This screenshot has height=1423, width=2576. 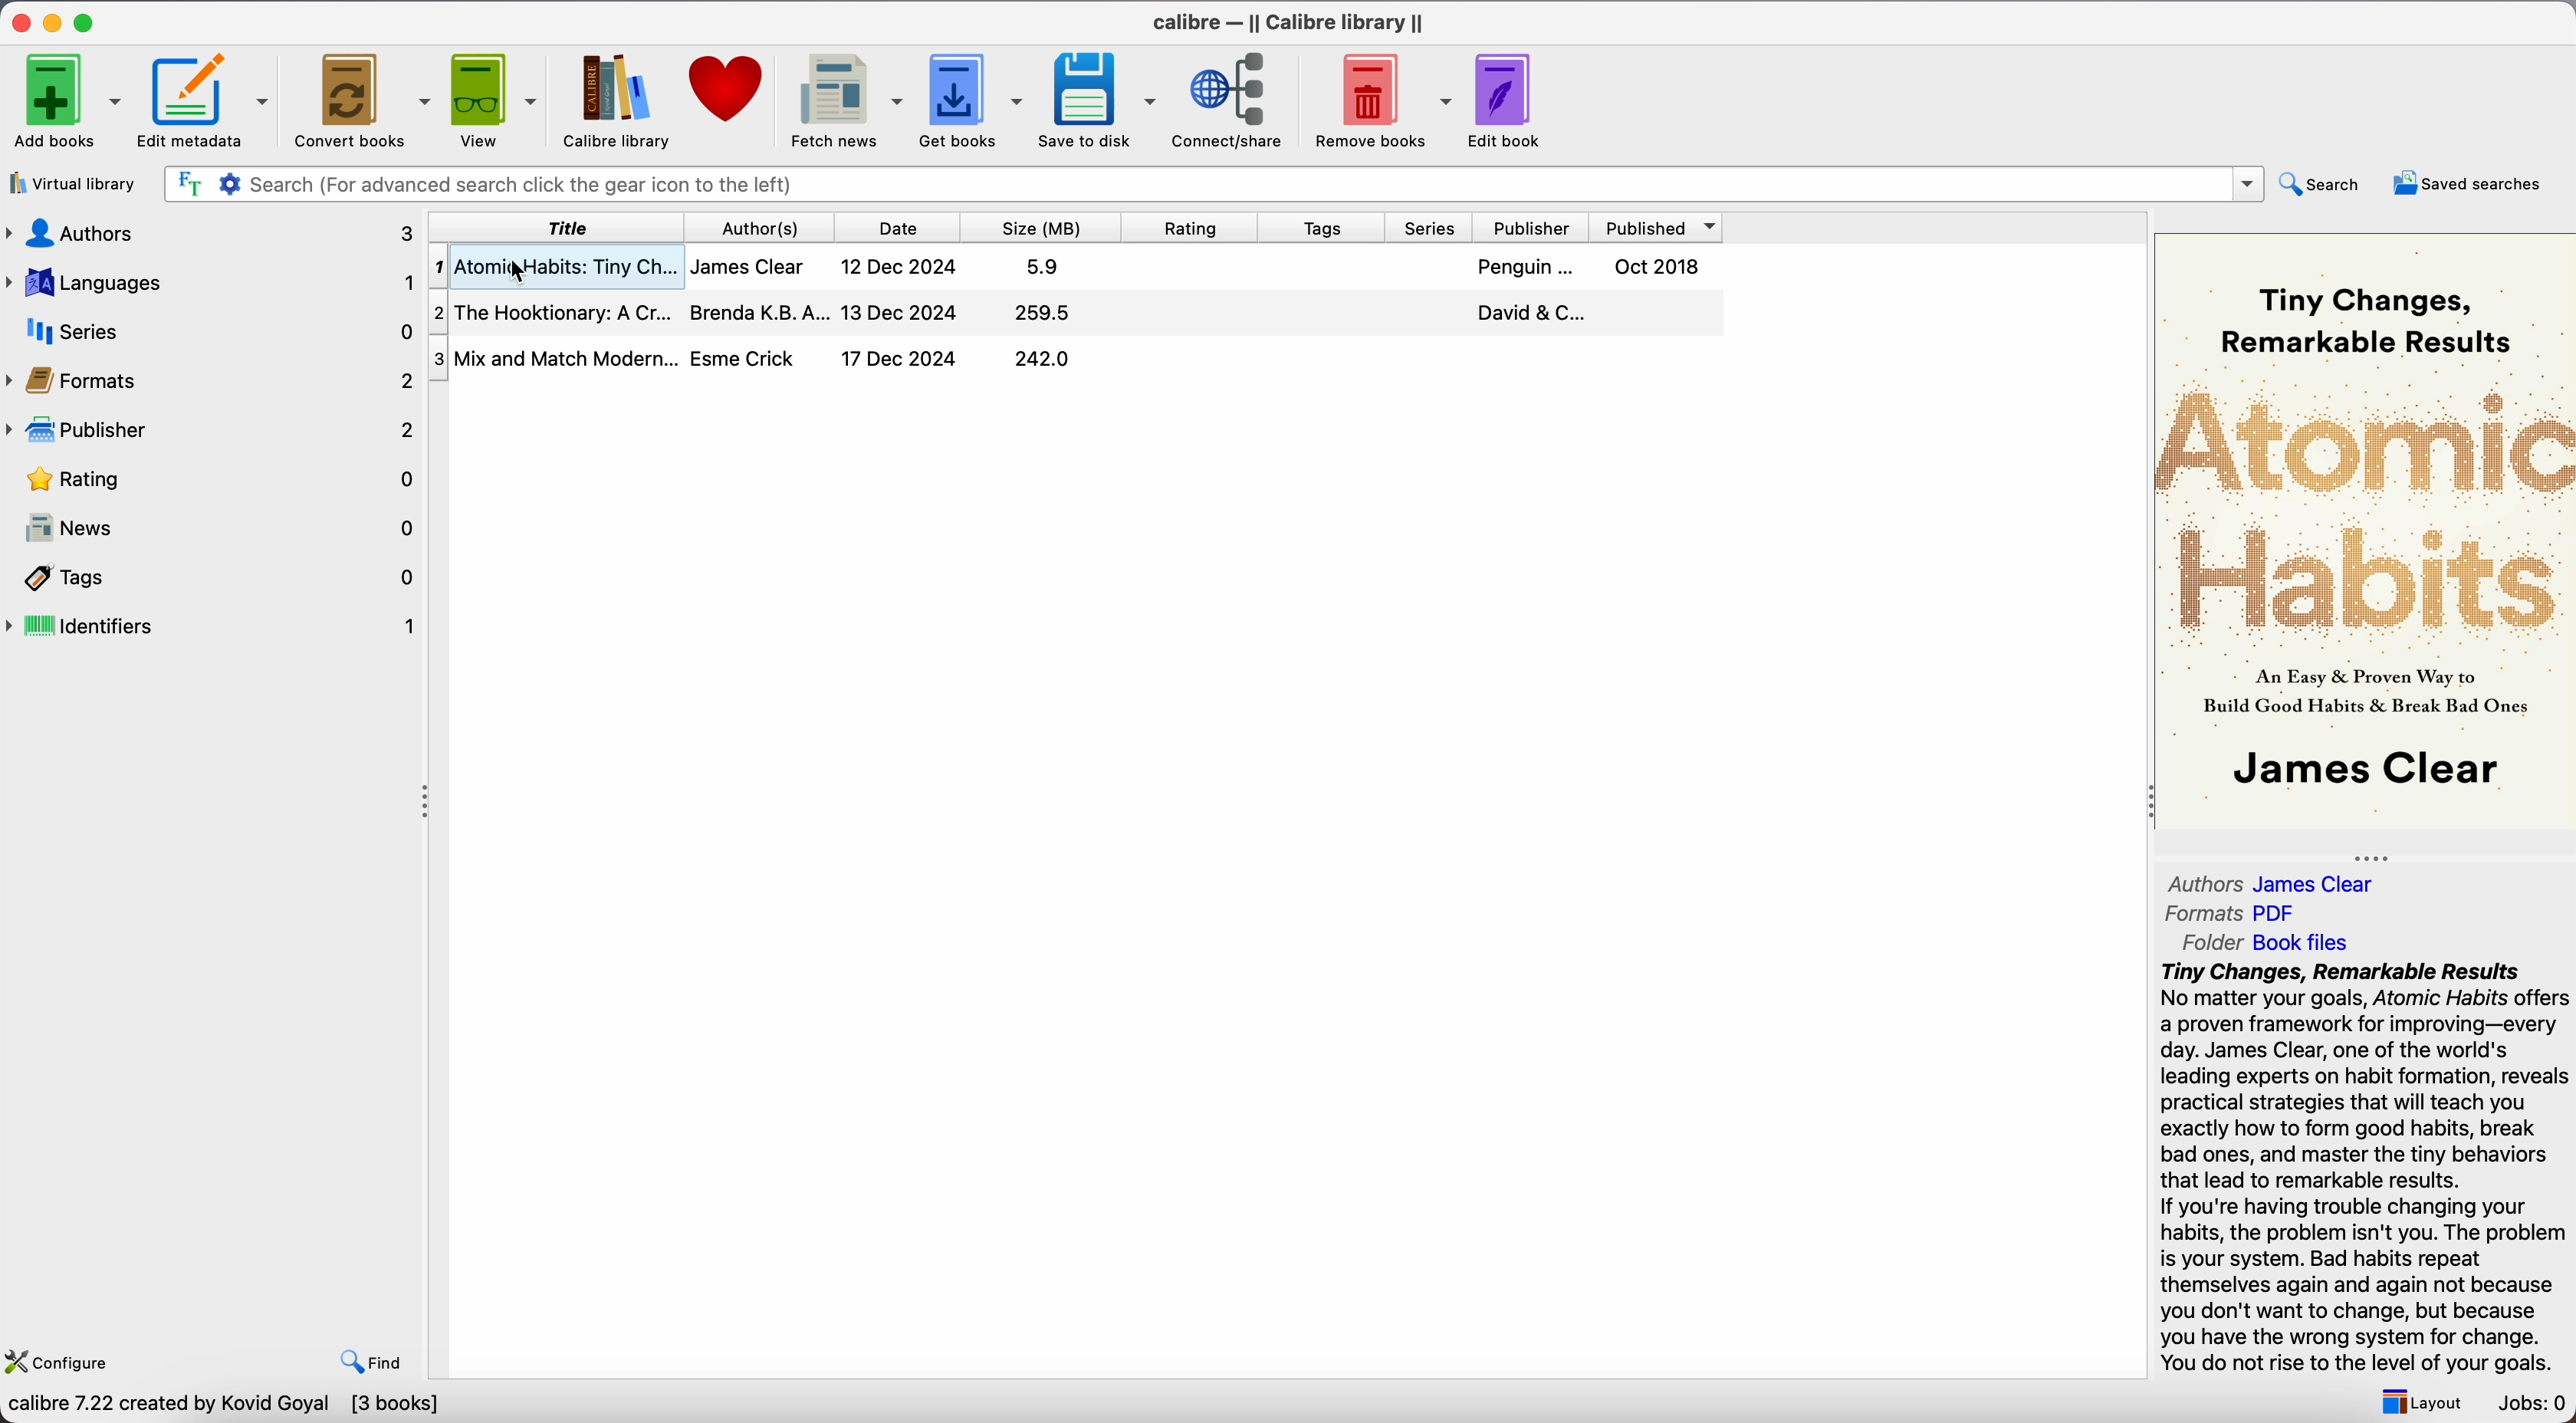 I want to click on search, so click(x=2326, y=183).